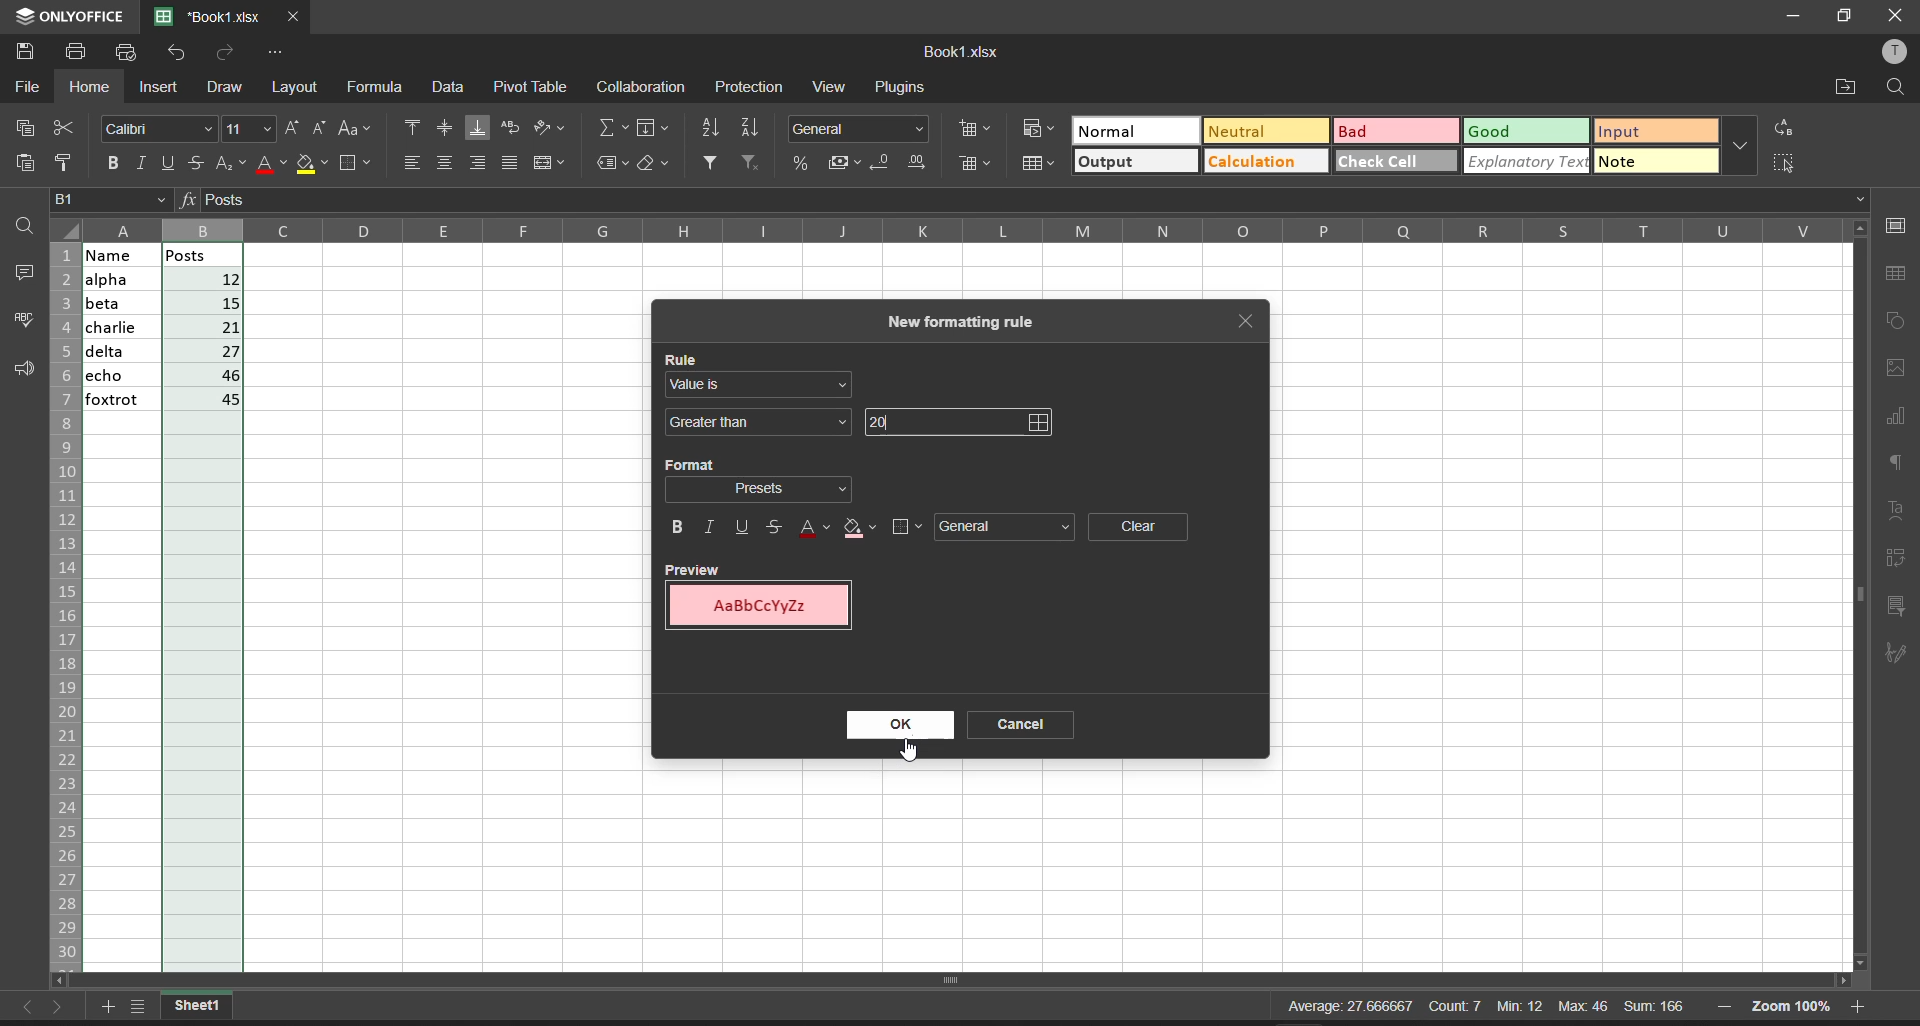 The image size is (1920, 1026). Describe the element at coordinates (1107, 162) in the screenshot. I see `output` at that location.